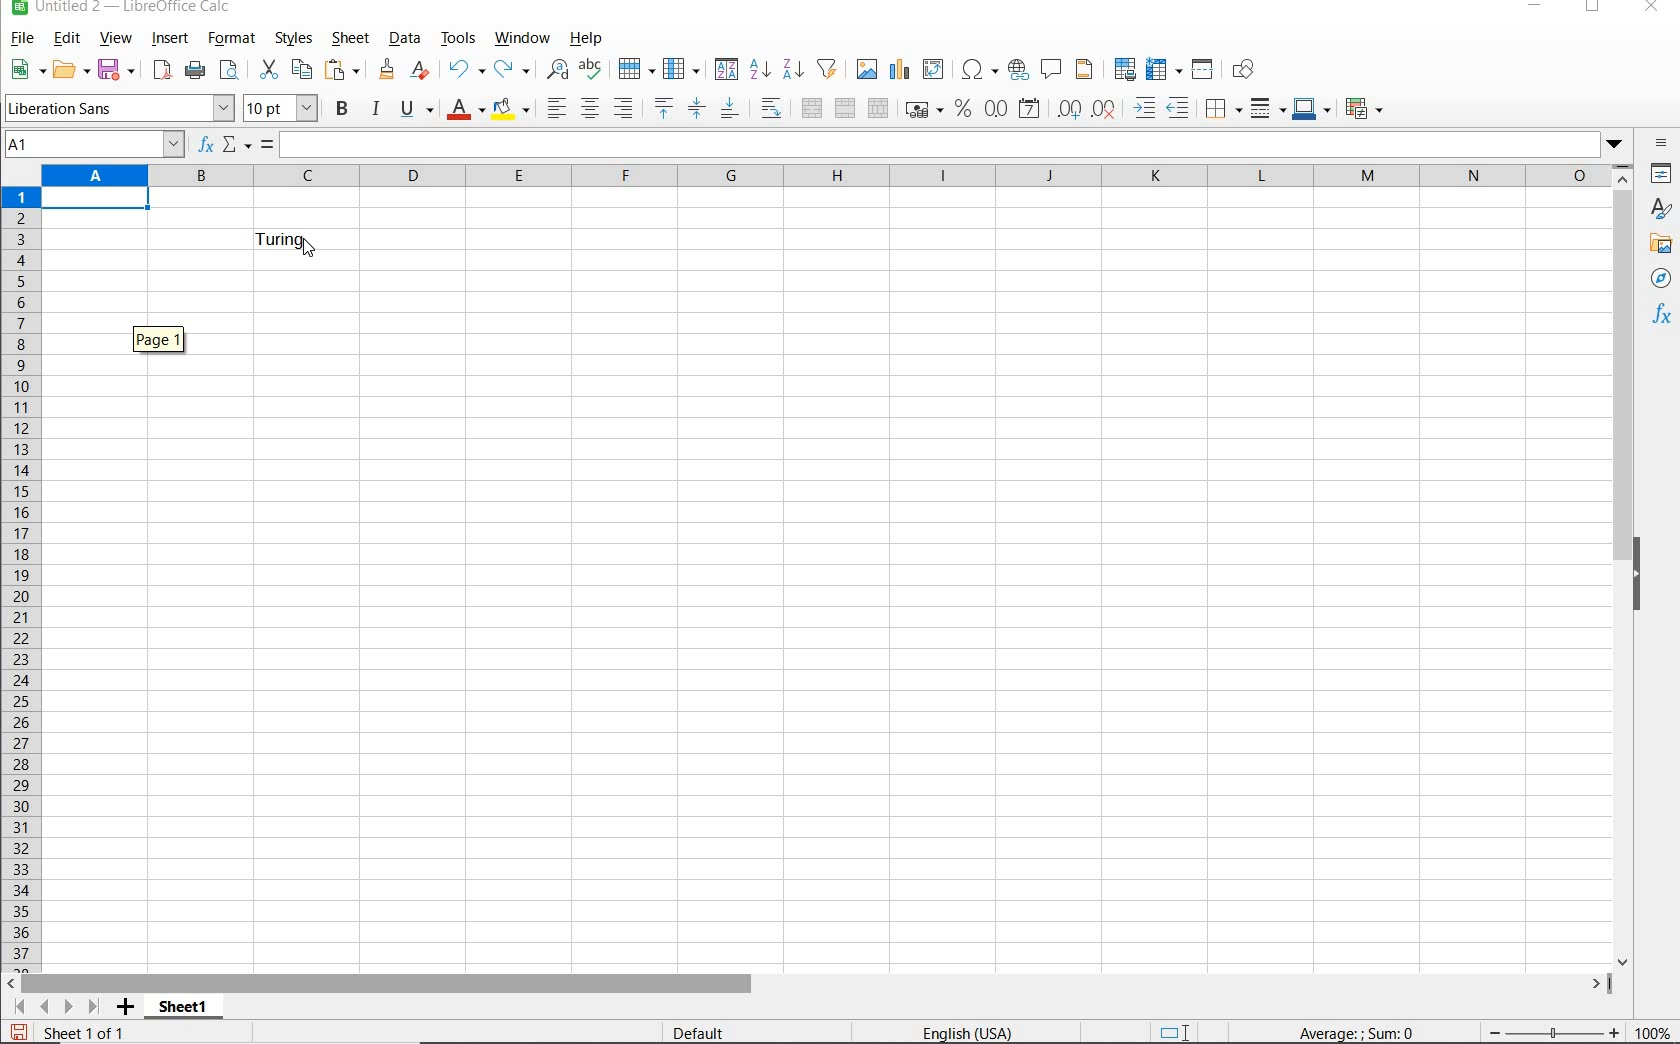 This screenshot has width=1680, height=1044. I want to click on SPELLING, so click(592, 68).